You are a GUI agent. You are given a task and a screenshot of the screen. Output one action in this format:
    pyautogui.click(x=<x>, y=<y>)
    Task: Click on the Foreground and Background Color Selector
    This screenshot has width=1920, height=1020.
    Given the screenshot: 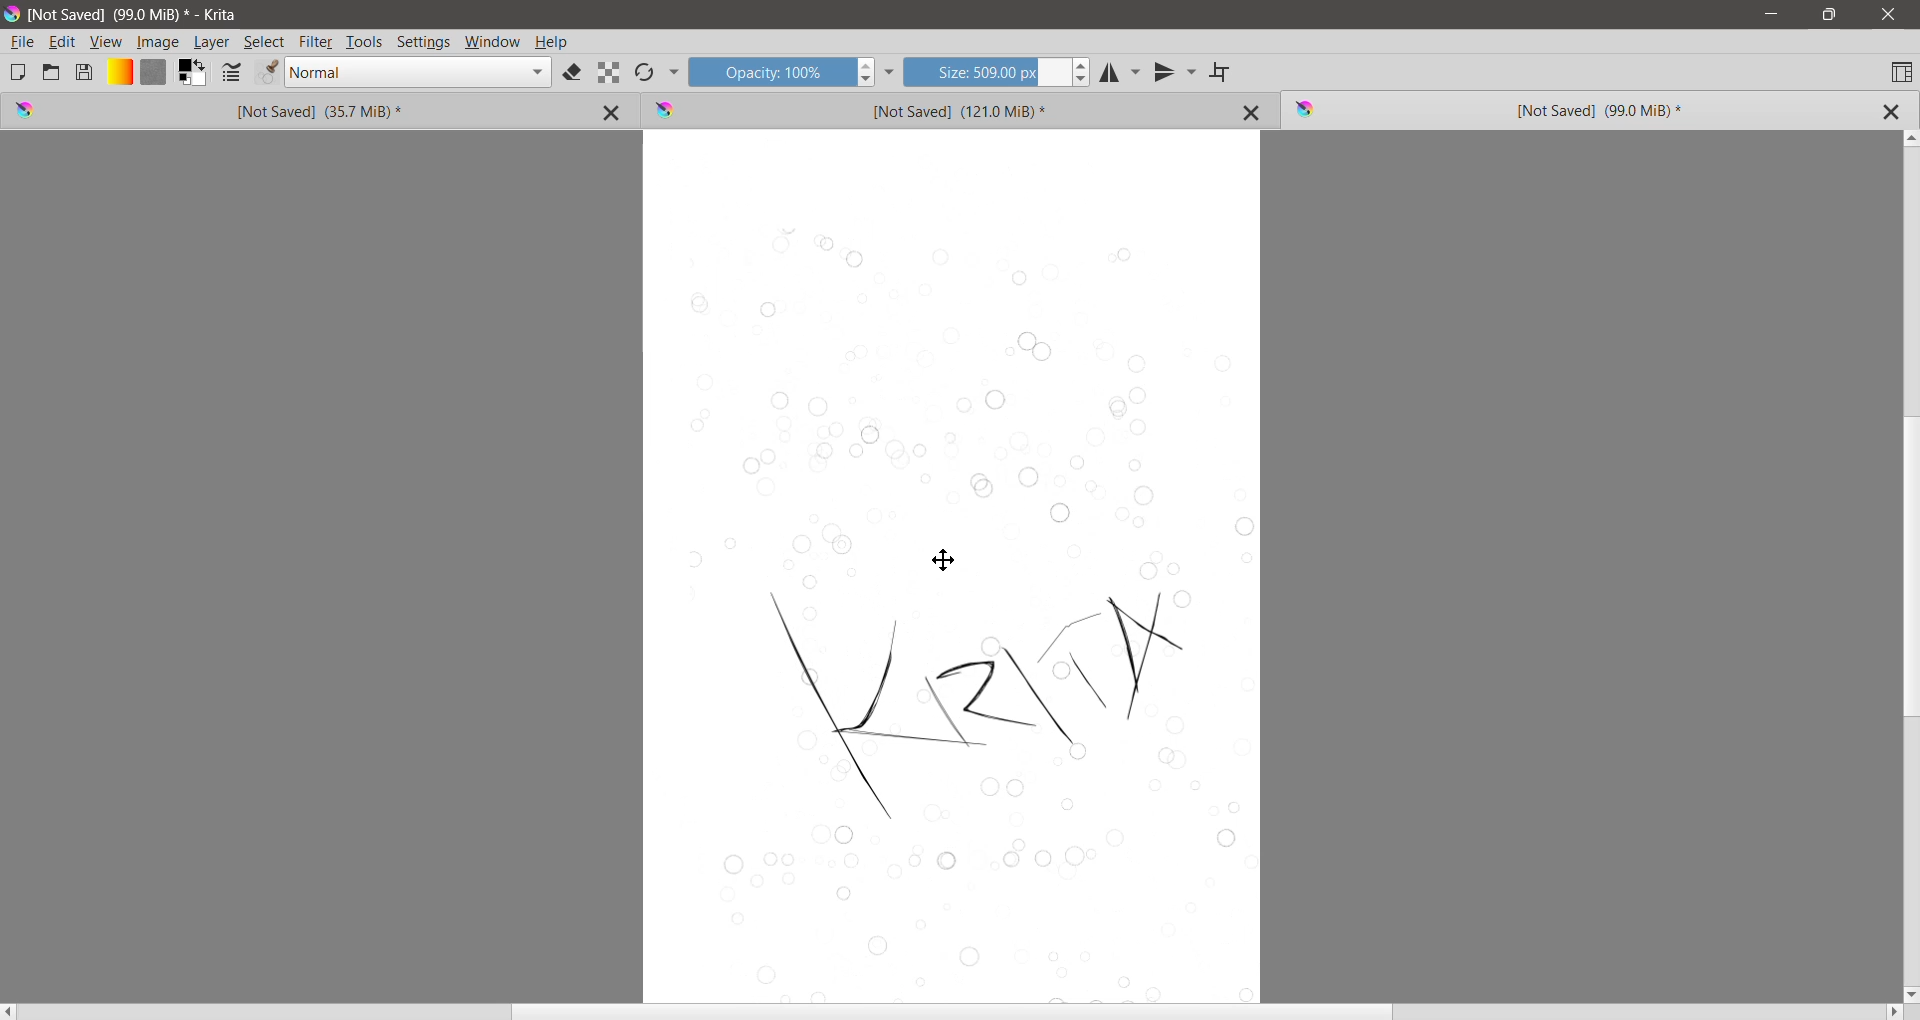 What is the action you would take?
    pyautogui.click(x=193, y=73)
    